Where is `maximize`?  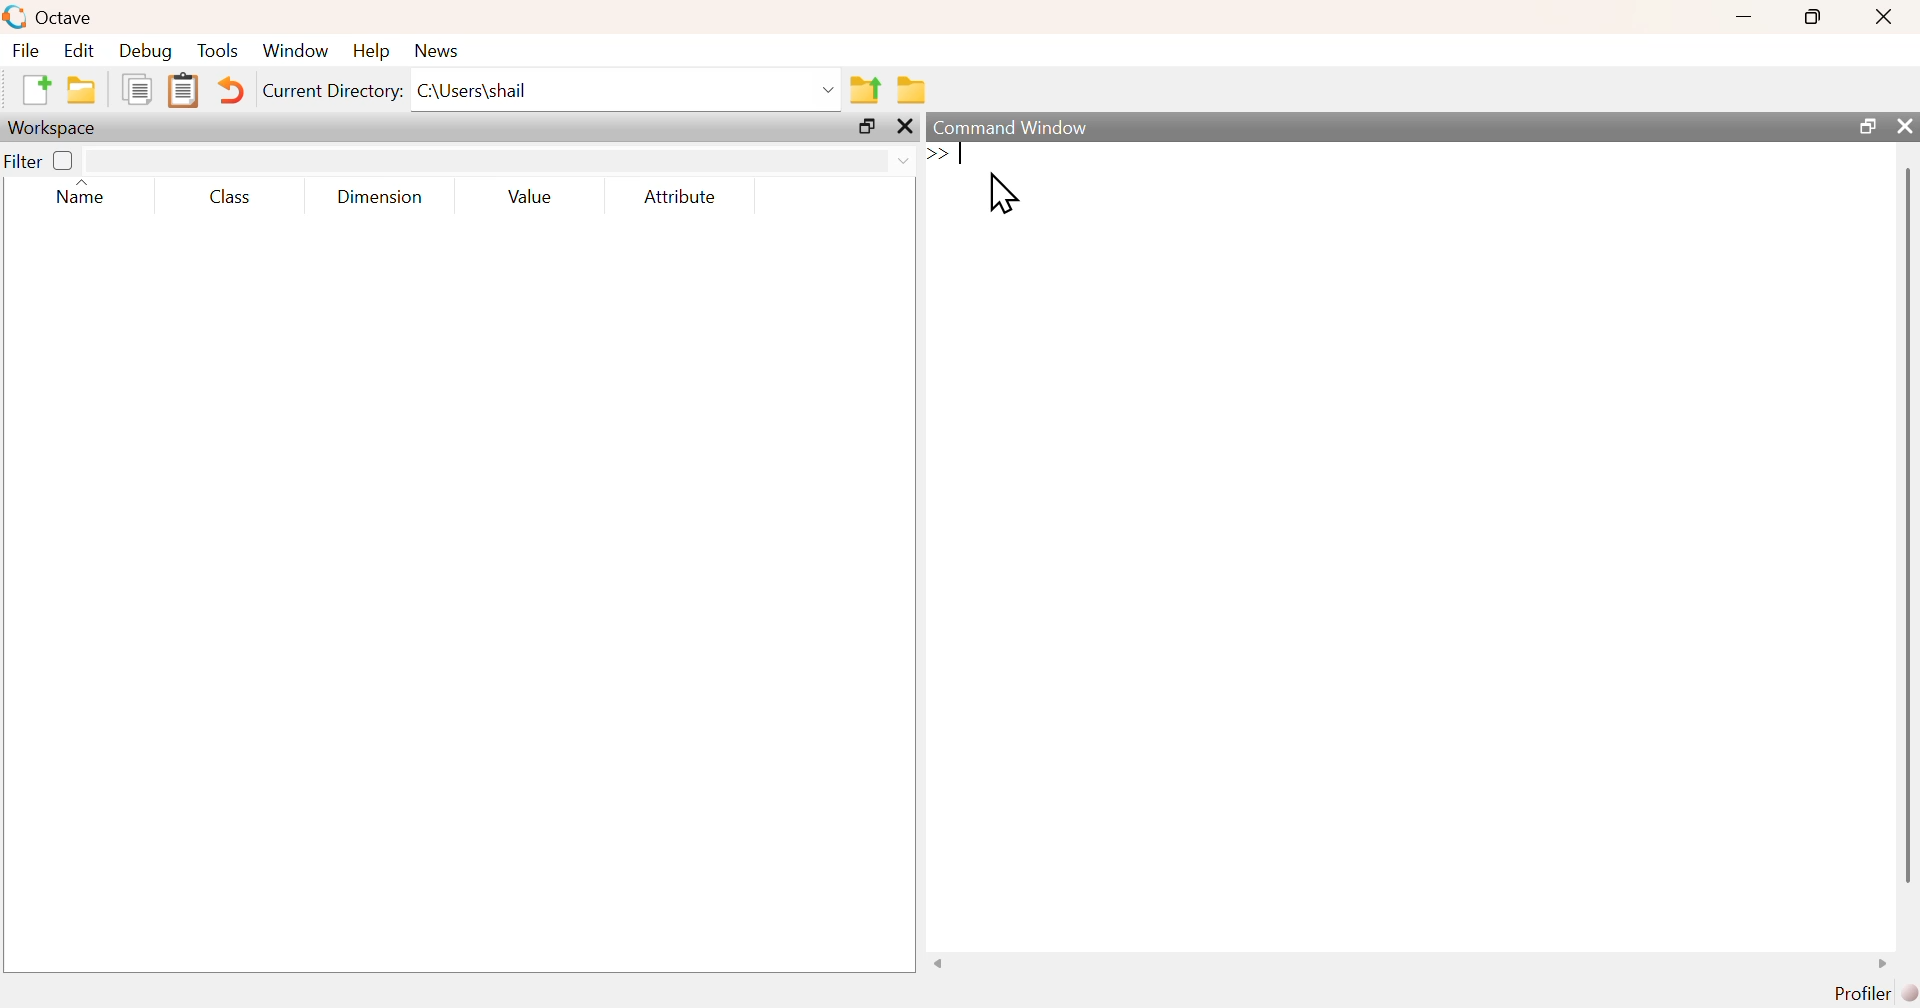
maximize is located at coordinates (1814, 16).